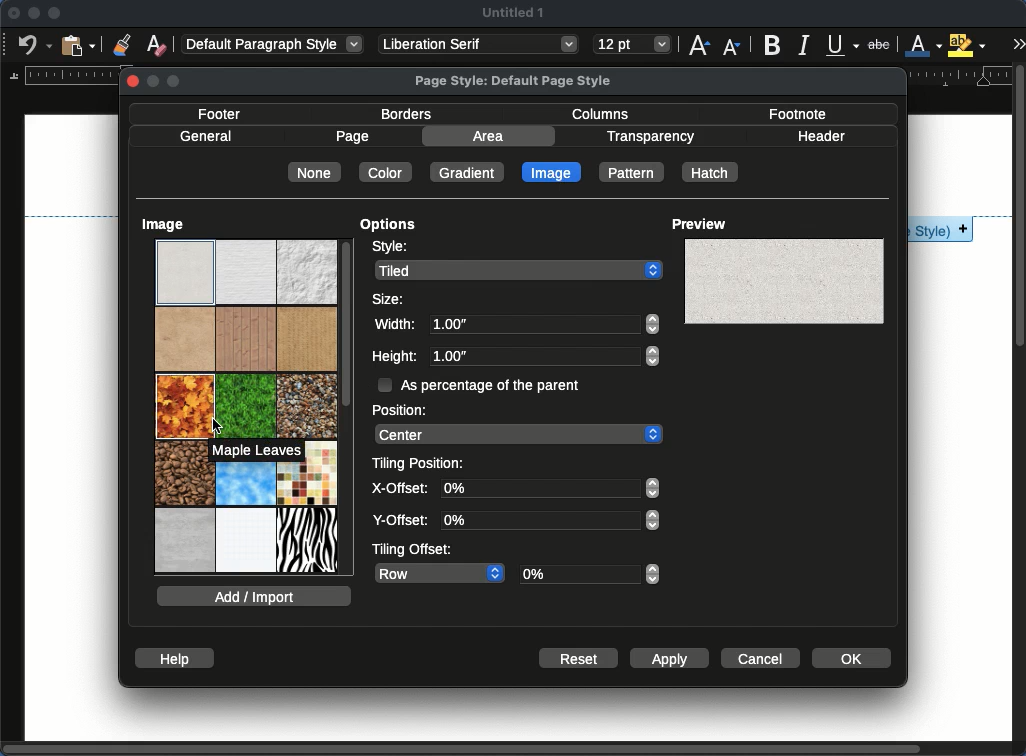 This screenshot has height=756, width=1026. I want to click on none, so click(317, 171).